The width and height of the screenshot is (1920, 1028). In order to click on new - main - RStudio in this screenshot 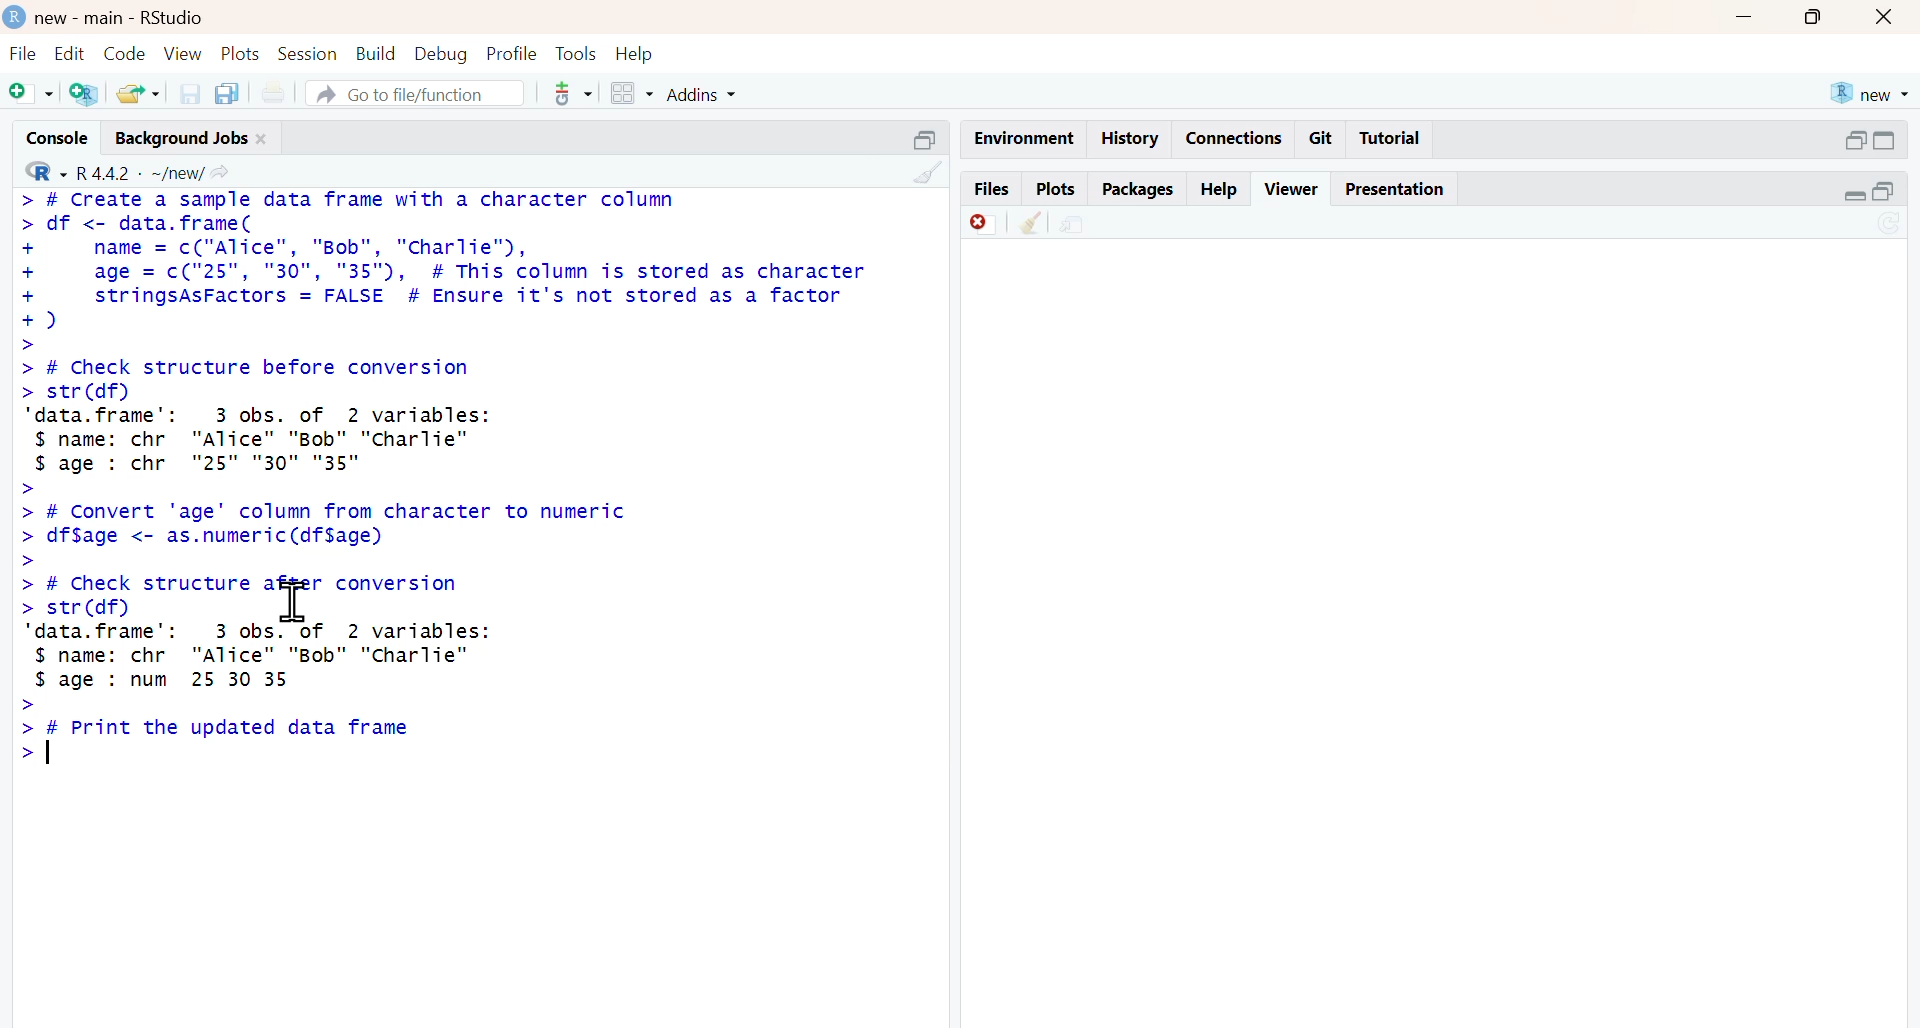, I will do `click(122, 18)`.